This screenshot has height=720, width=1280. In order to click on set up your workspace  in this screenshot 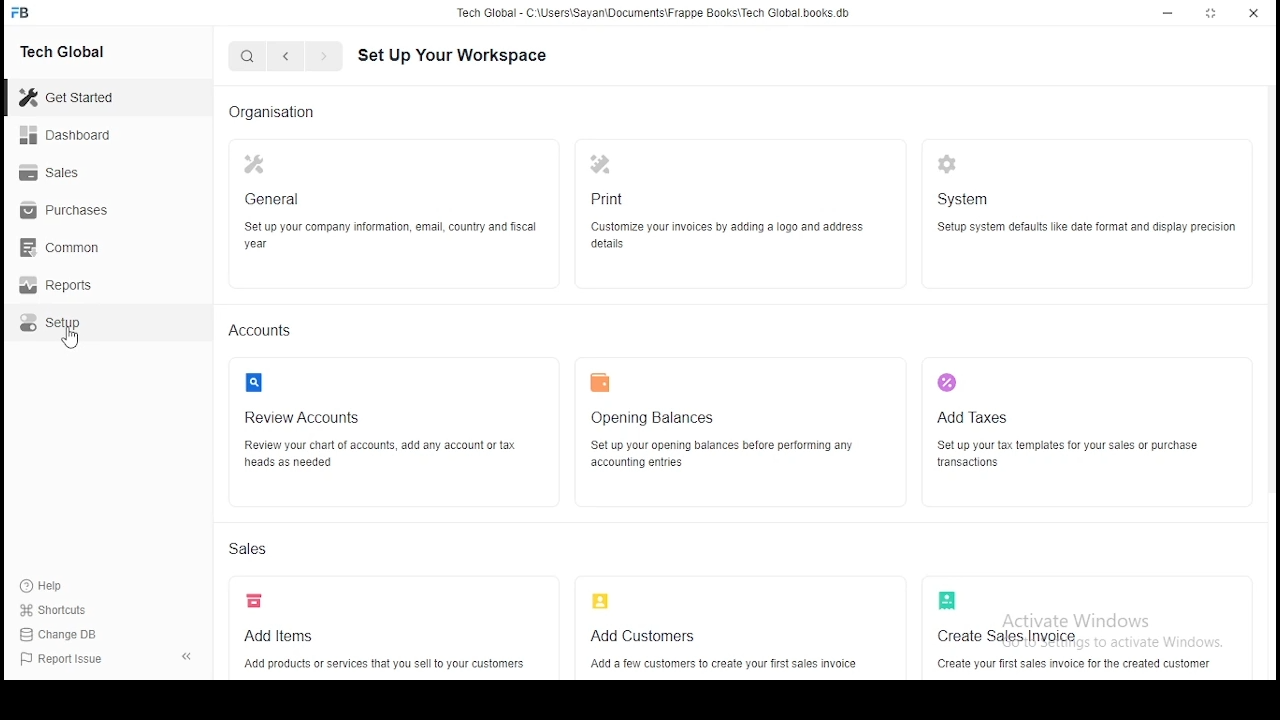, I will do `click(470, 56)`.